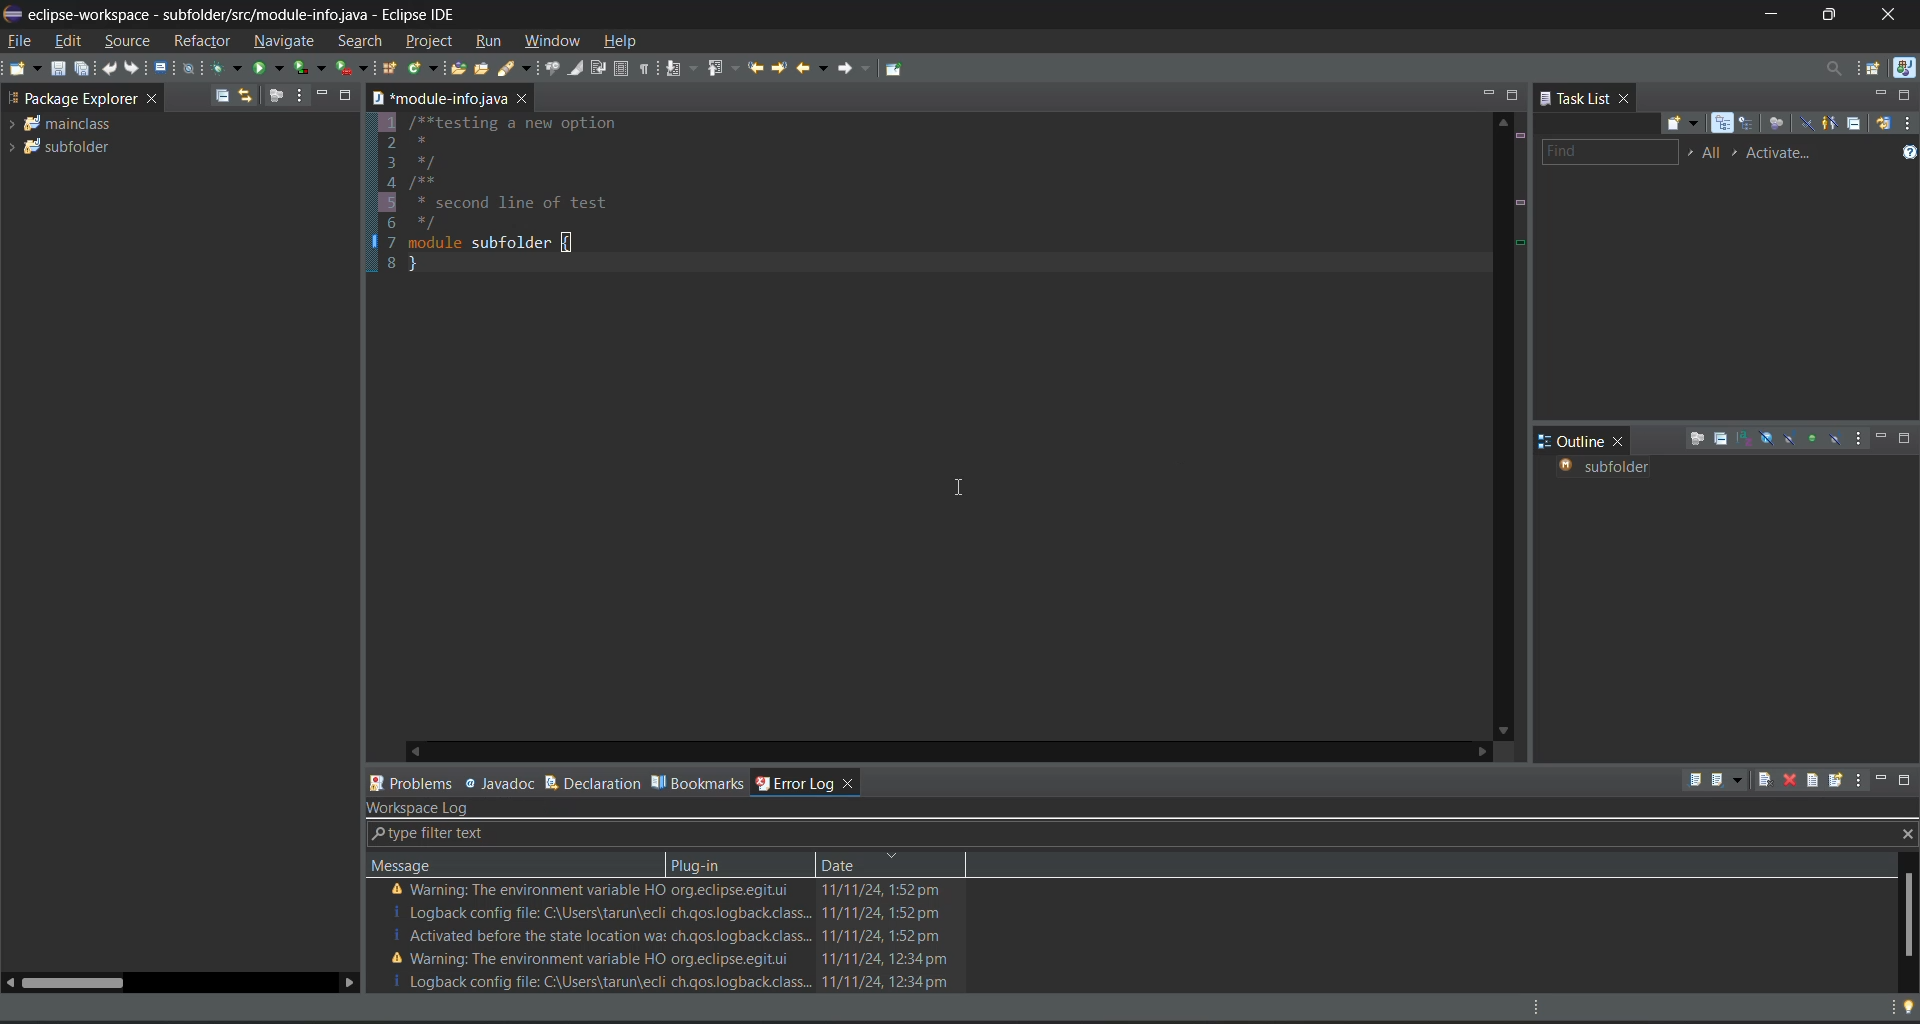 Image resolution: width=1920 pixels, height=1024 pixels. Describe the element at coordinates (364, 42) in the screenshot. I see `search` at that location.